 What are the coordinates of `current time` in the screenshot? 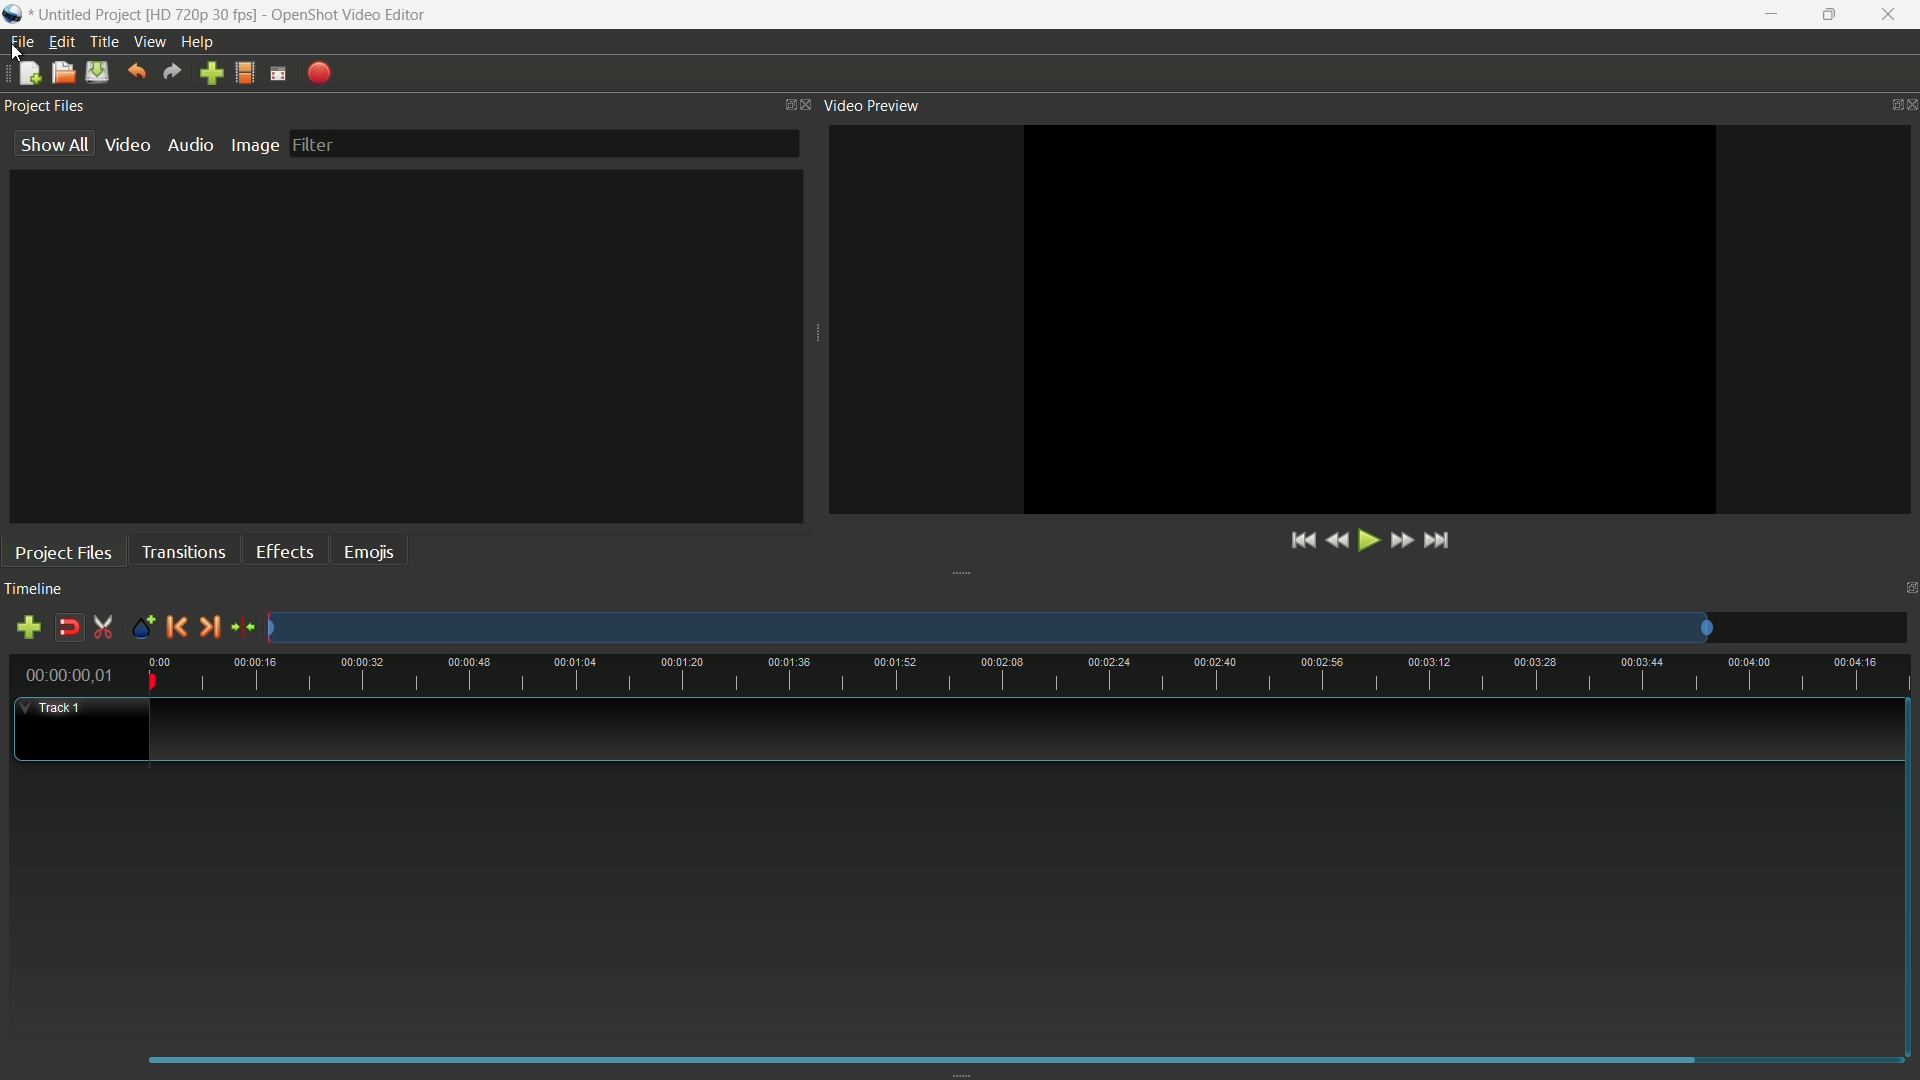 It's located at (68, 675).